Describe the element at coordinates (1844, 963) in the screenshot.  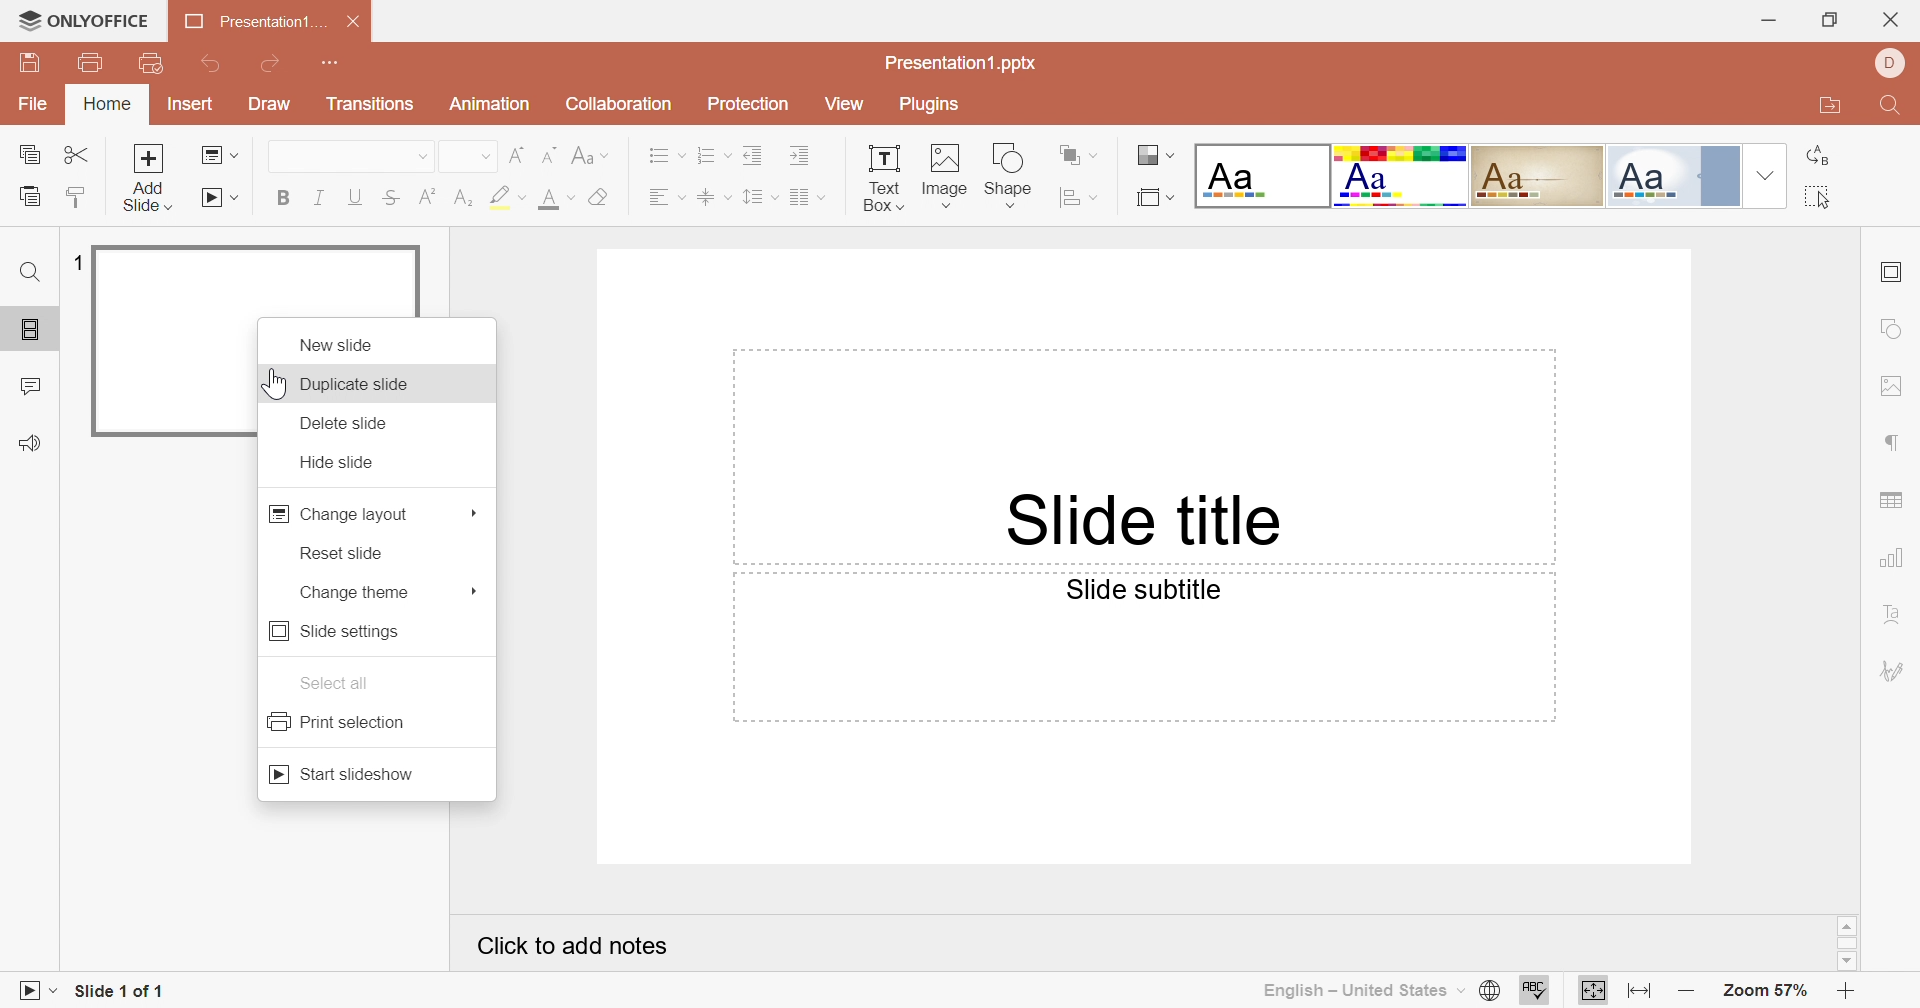
I see `Scroll Down` at that location.